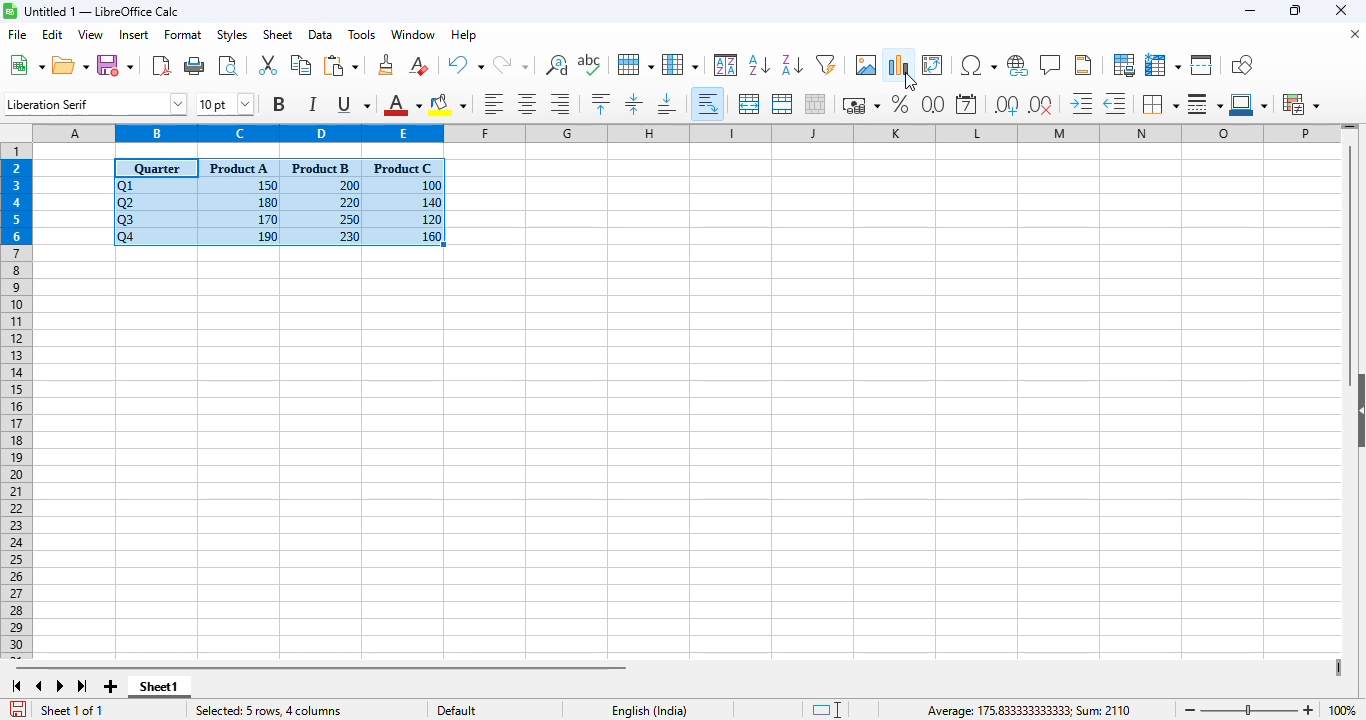 This screenshot has height=720, width=1366. Describe the element at coordinates (814, 103) in the screenshot. I see `unmerge cells` at that location.